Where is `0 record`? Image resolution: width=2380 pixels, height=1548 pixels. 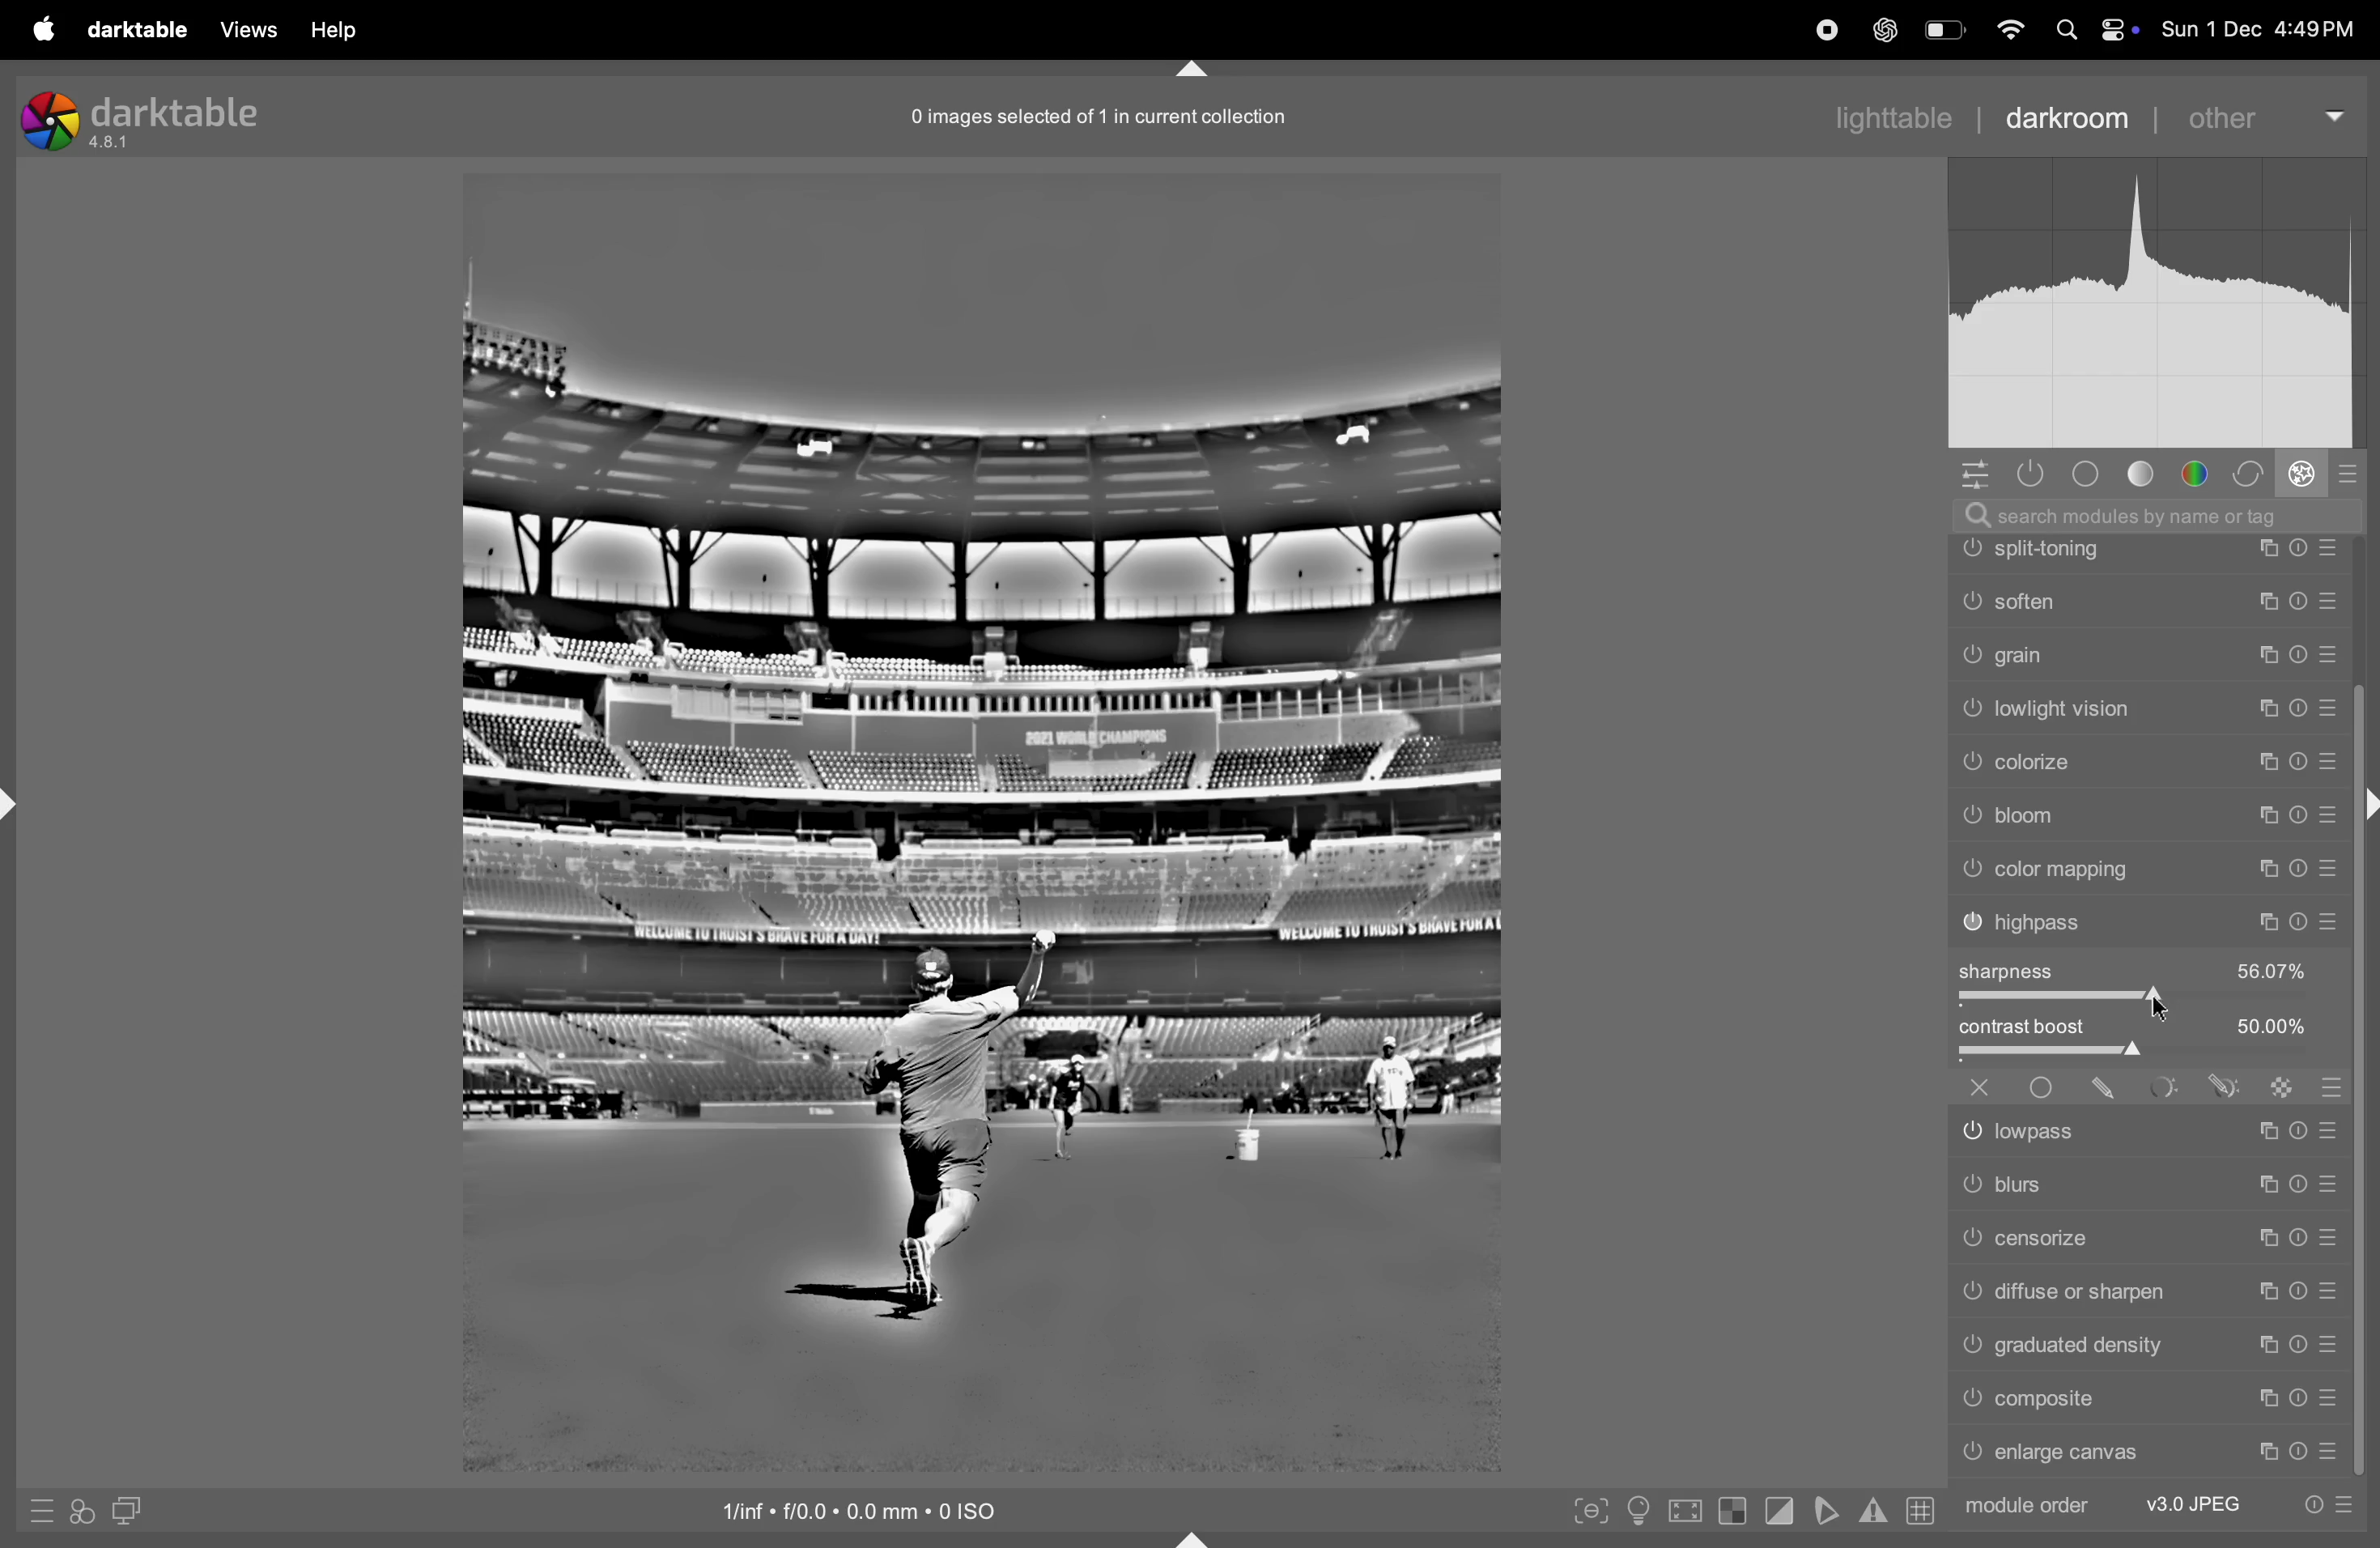
0 record is located at coordinates (1104, 115).